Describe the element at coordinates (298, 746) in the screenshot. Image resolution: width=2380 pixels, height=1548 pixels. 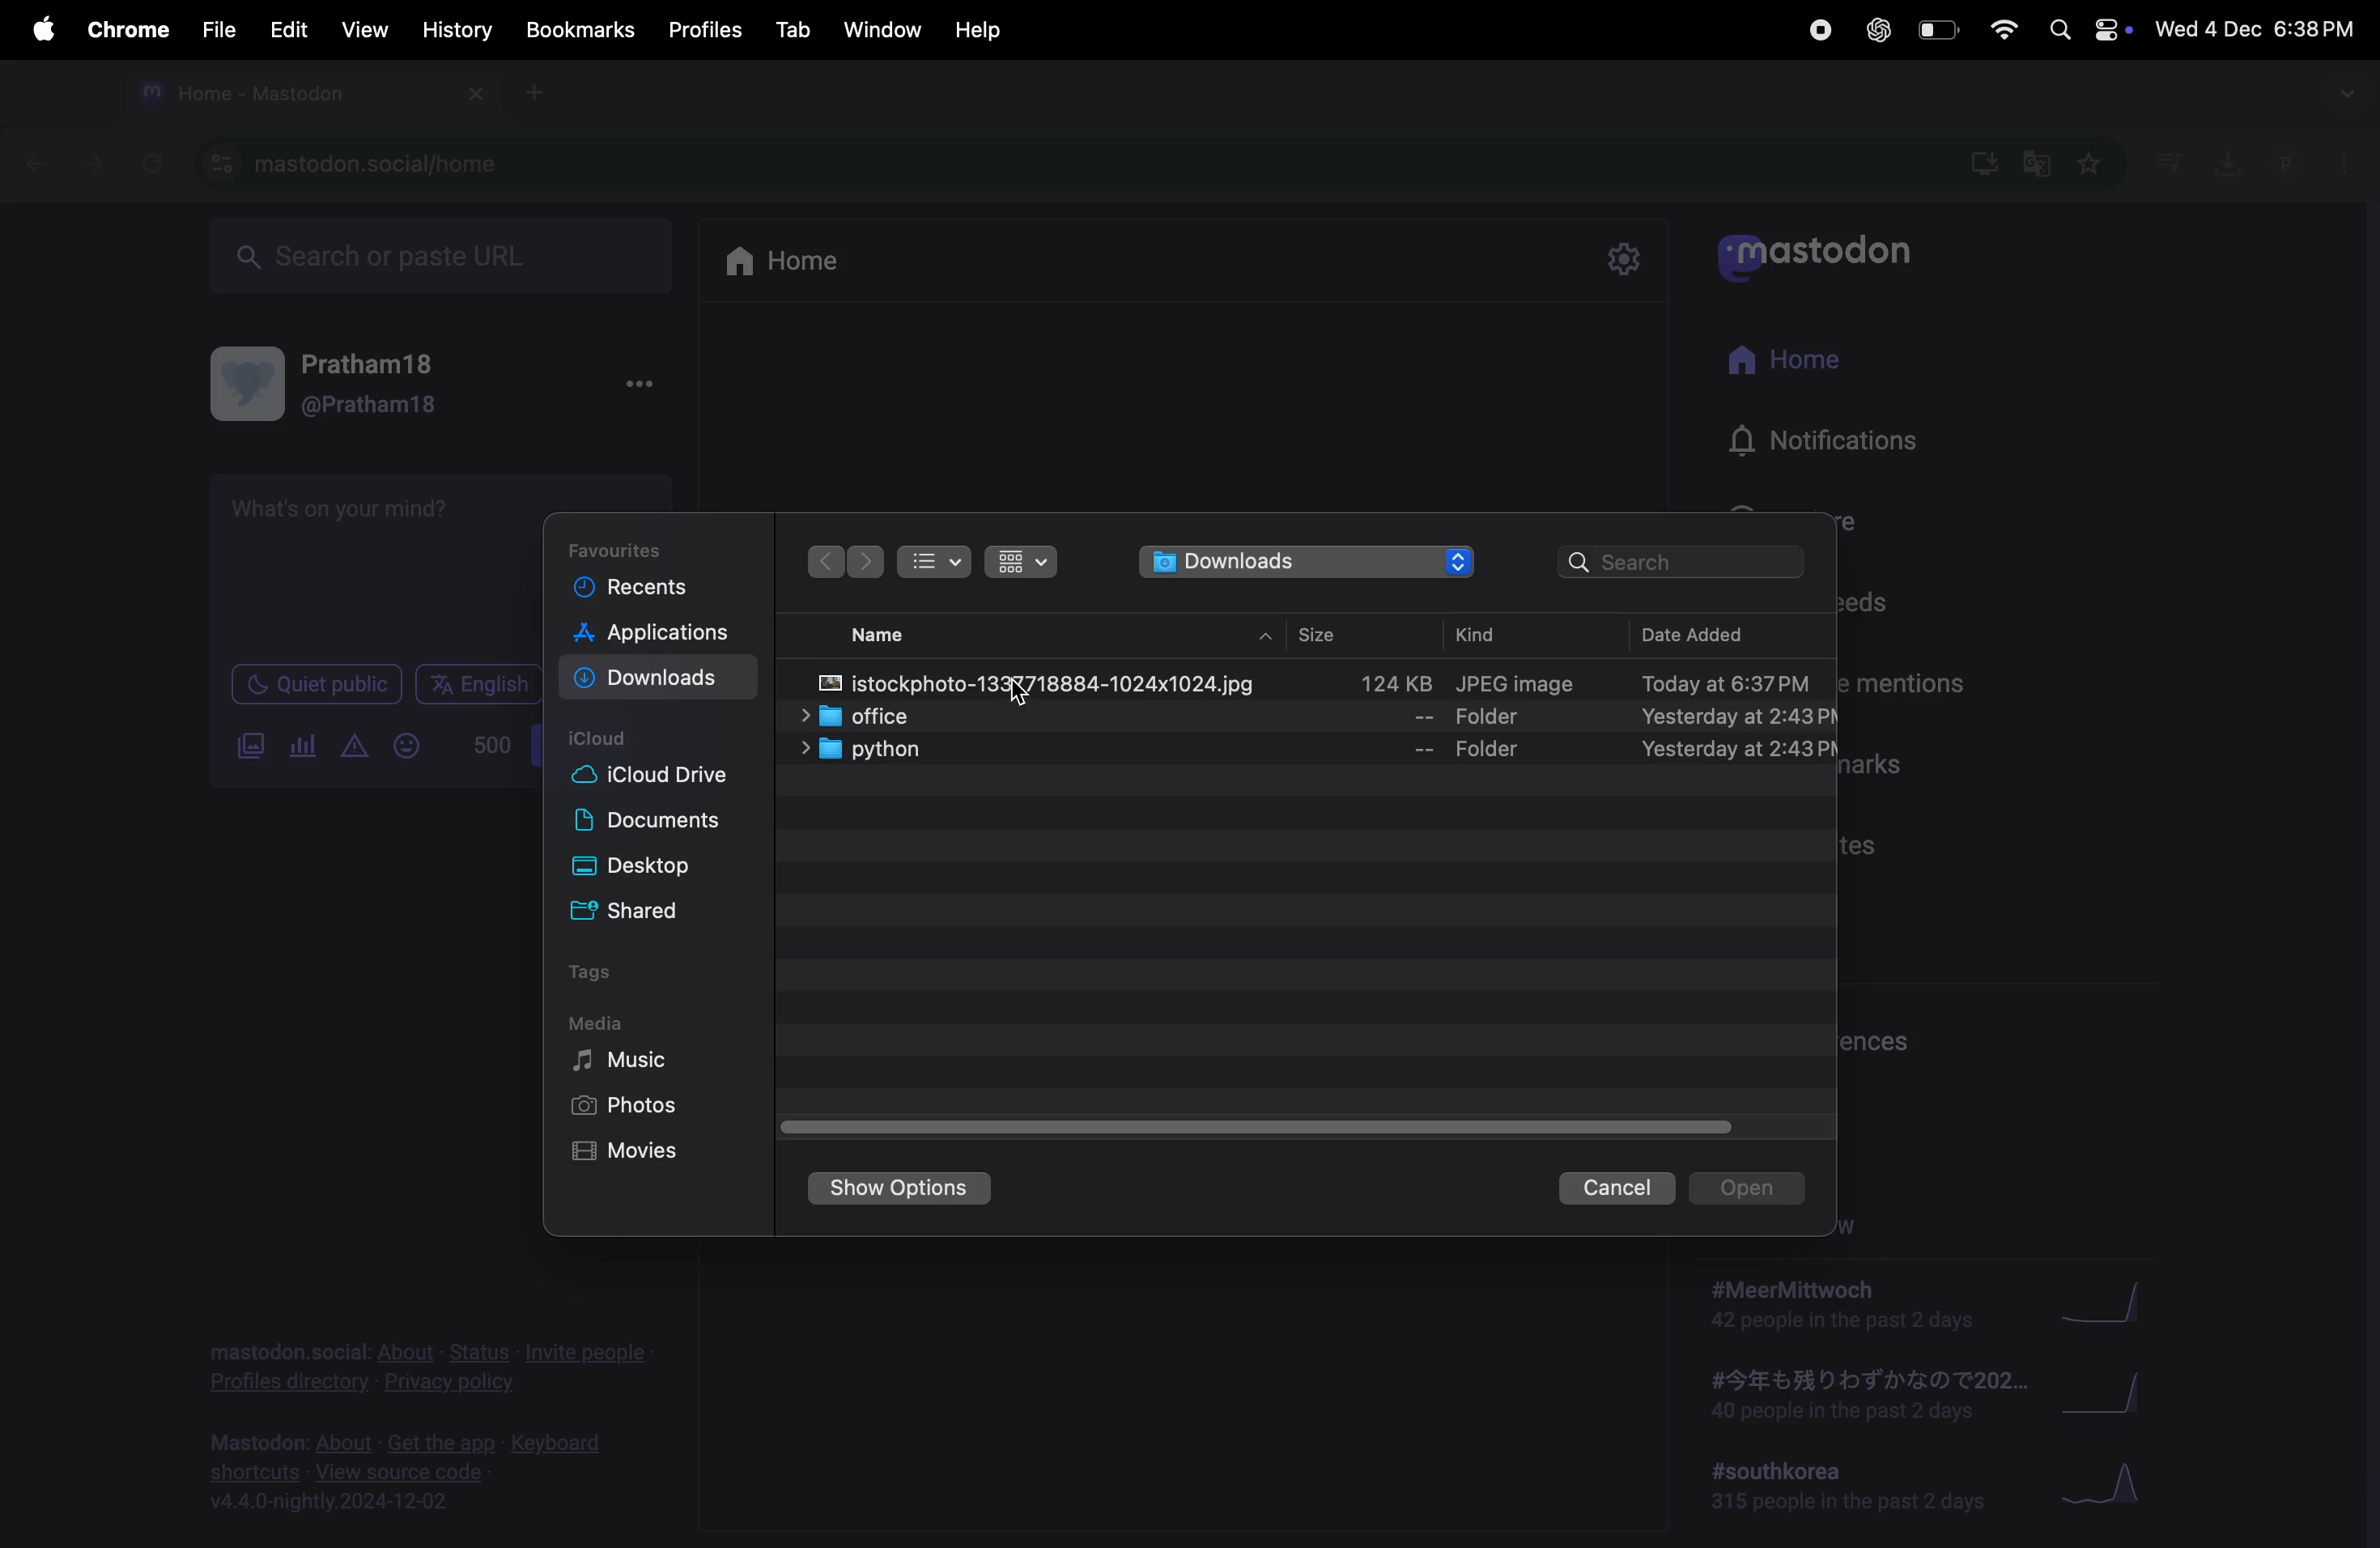
I see `poll` at that location.